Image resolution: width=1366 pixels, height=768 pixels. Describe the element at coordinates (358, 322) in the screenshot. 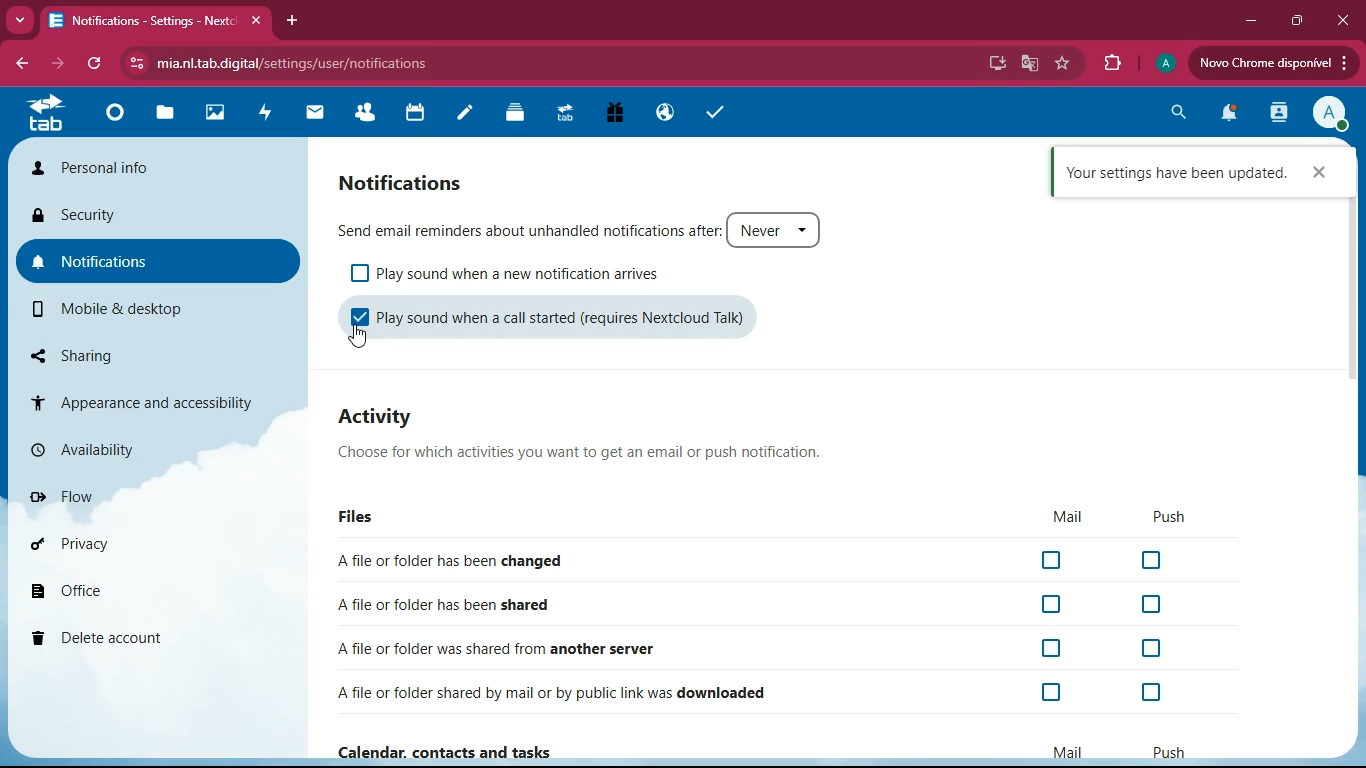

I see `on` at that location.